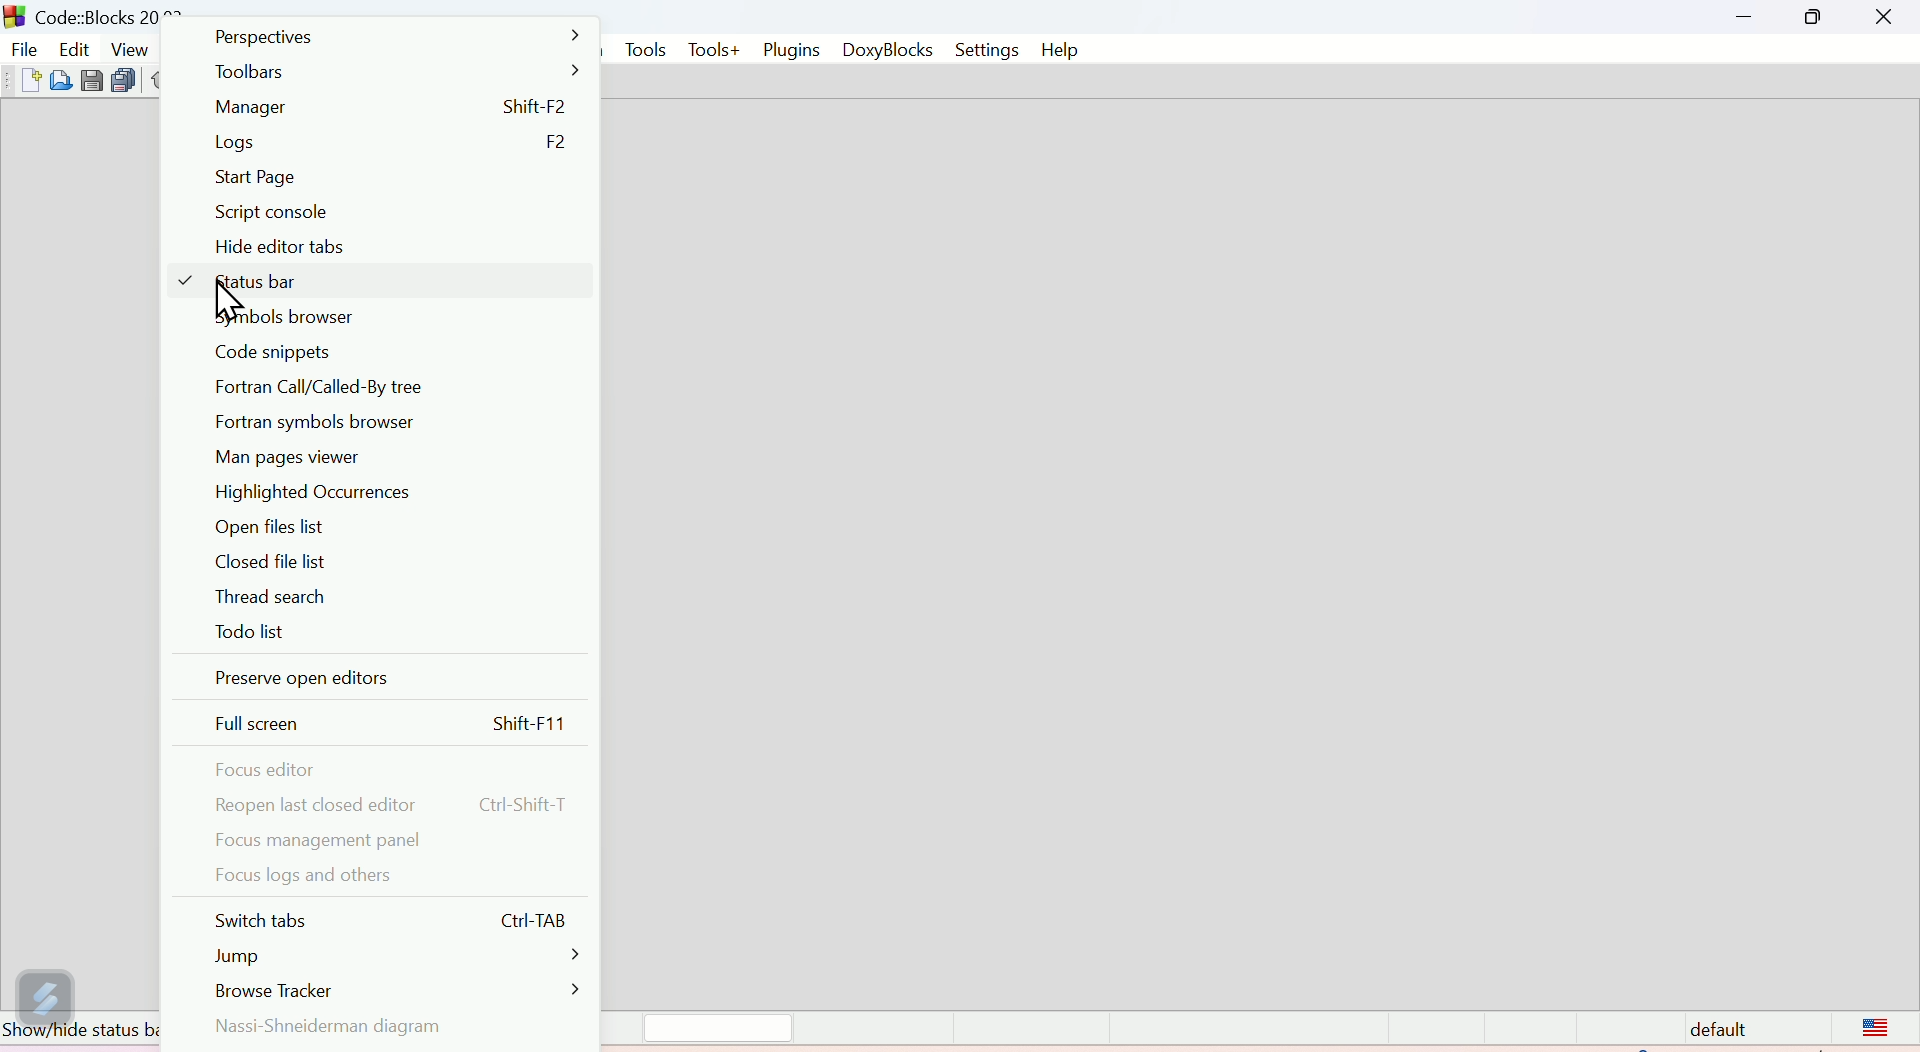  Describe the element at coordinates (388, 143) in the screenshot. I see `logs` at that location.